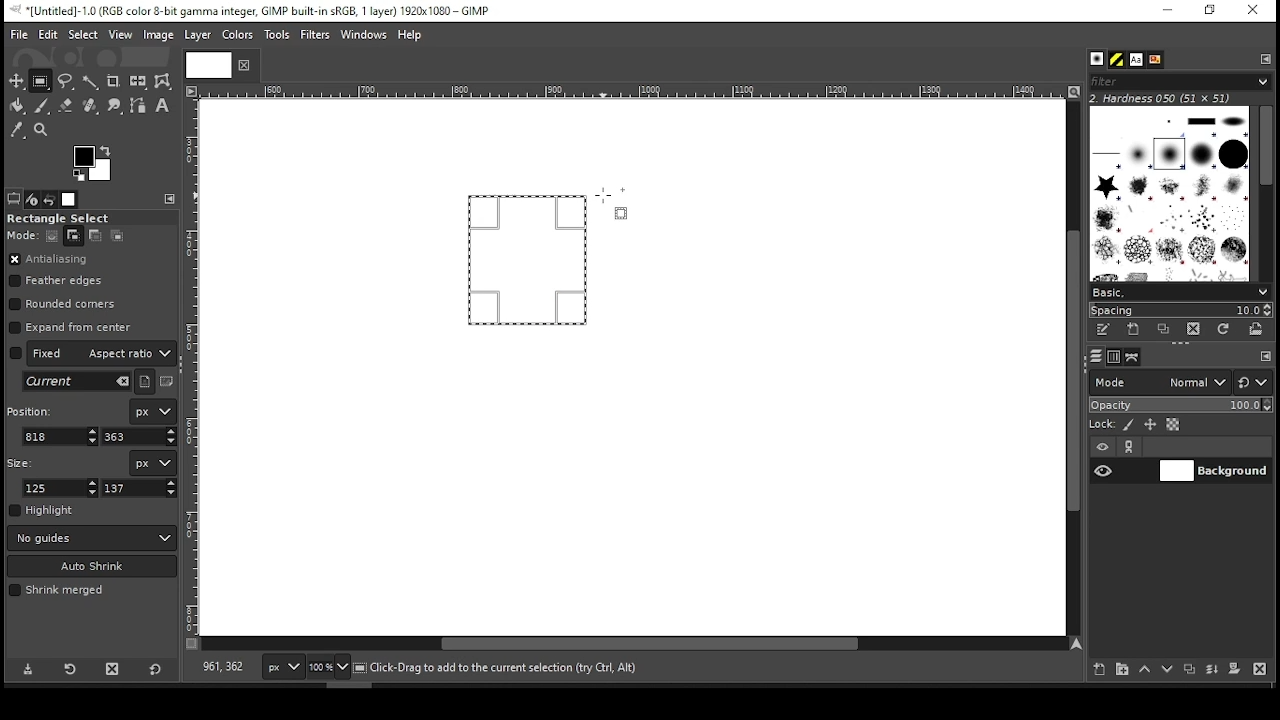 The height and width of the screenshot is (720, 1280). Describe the element at coordinates (19, 35) in the screenshot. I see `file` at that location.